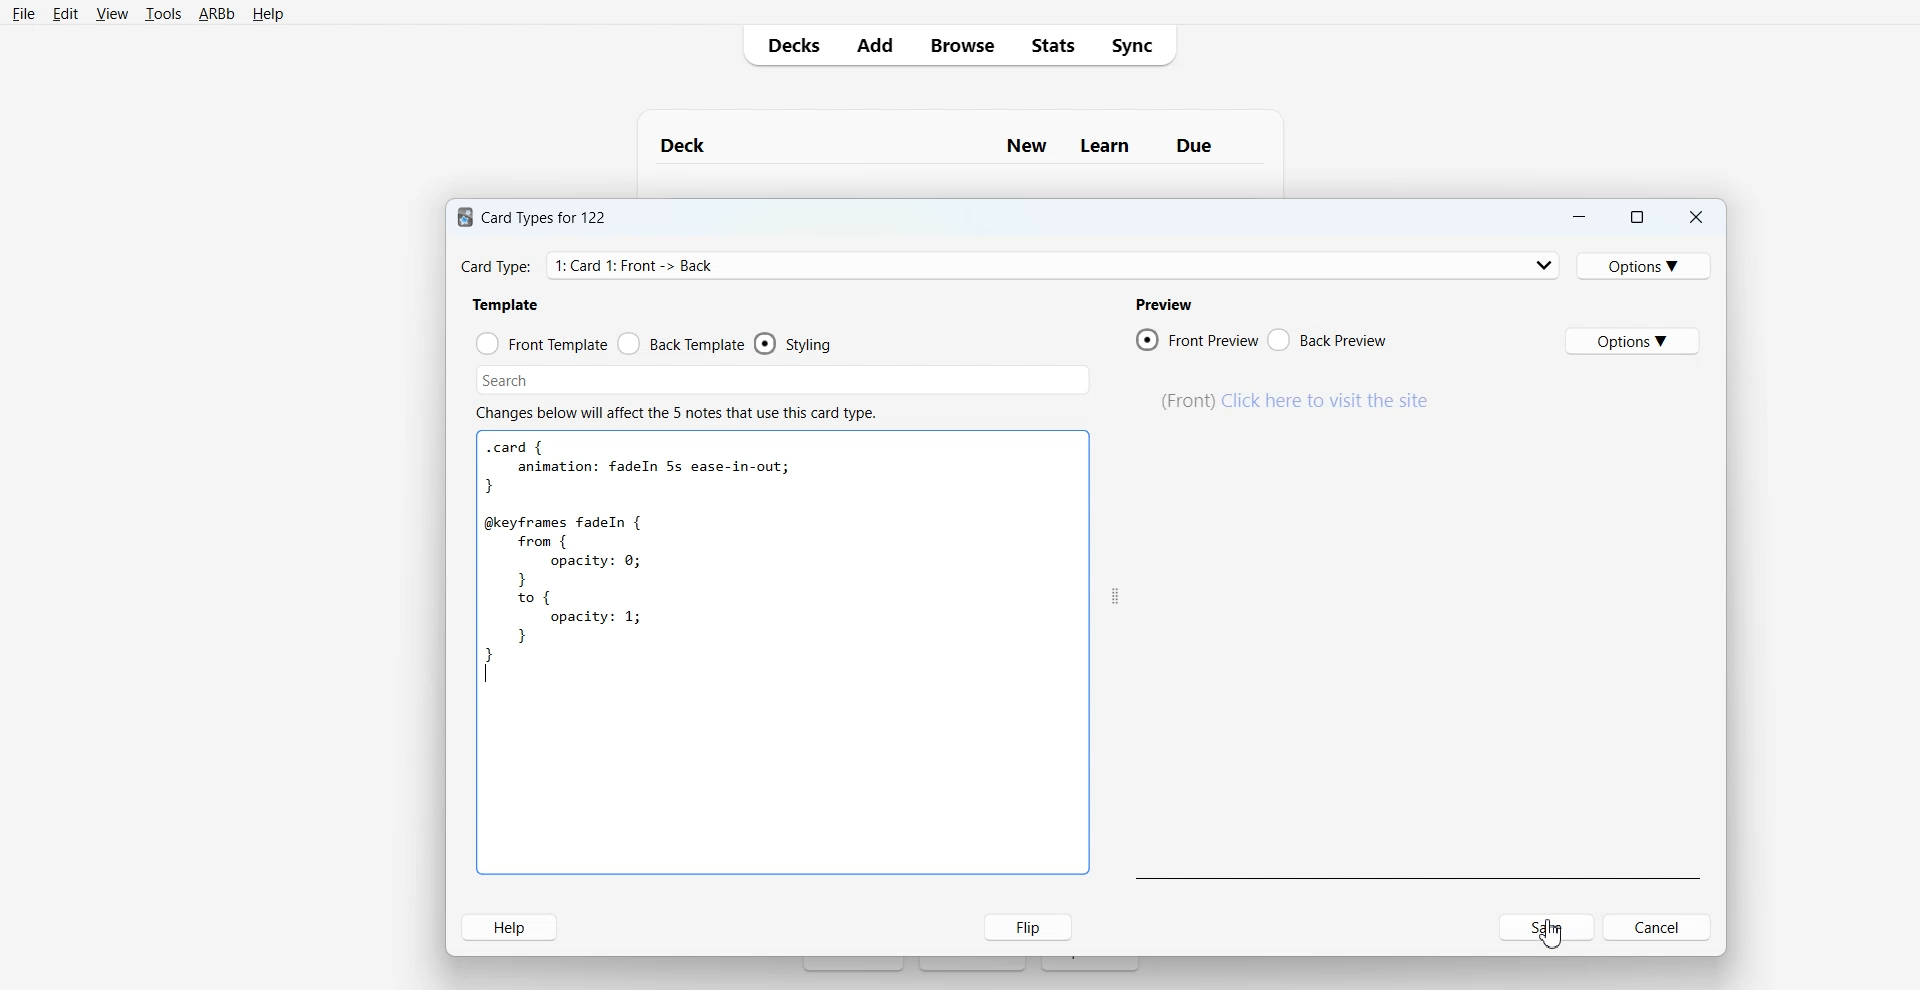 The width and height of the screenshot is (1920, 990). Describe the element at coordinates (511, 926) in the screenshot. I see `Help` at that location.